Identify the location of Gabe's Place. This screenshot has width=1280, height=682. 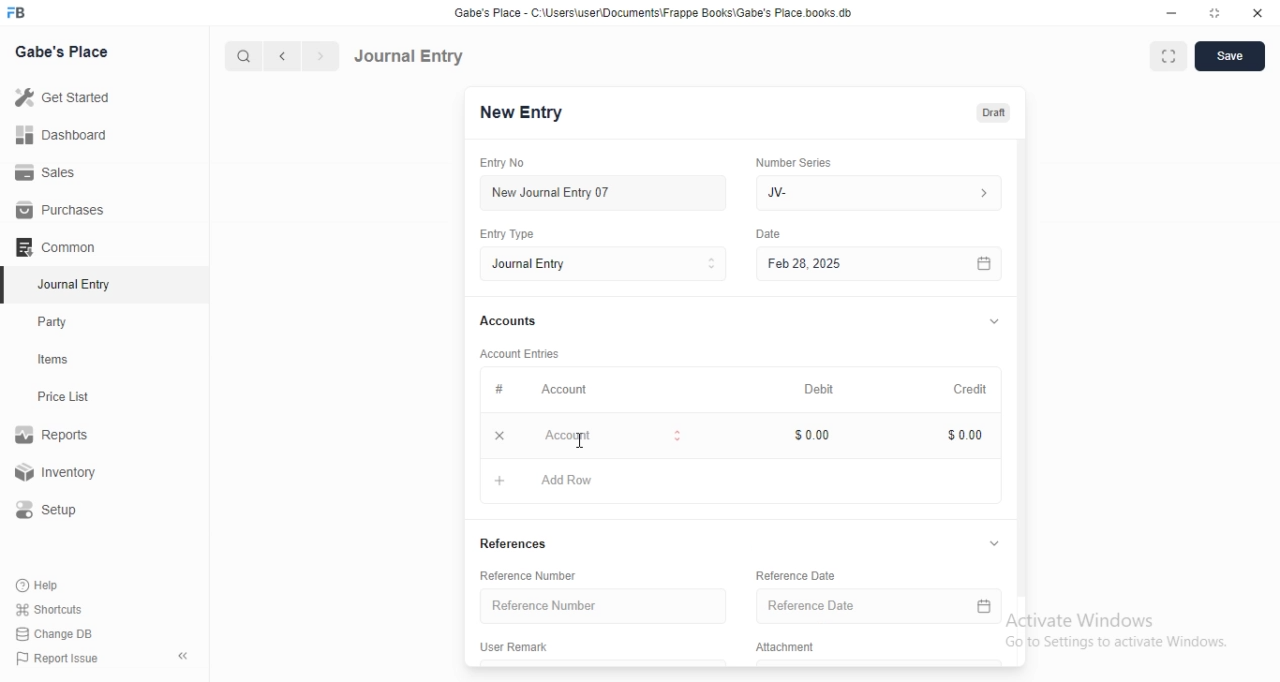
(64, 51).